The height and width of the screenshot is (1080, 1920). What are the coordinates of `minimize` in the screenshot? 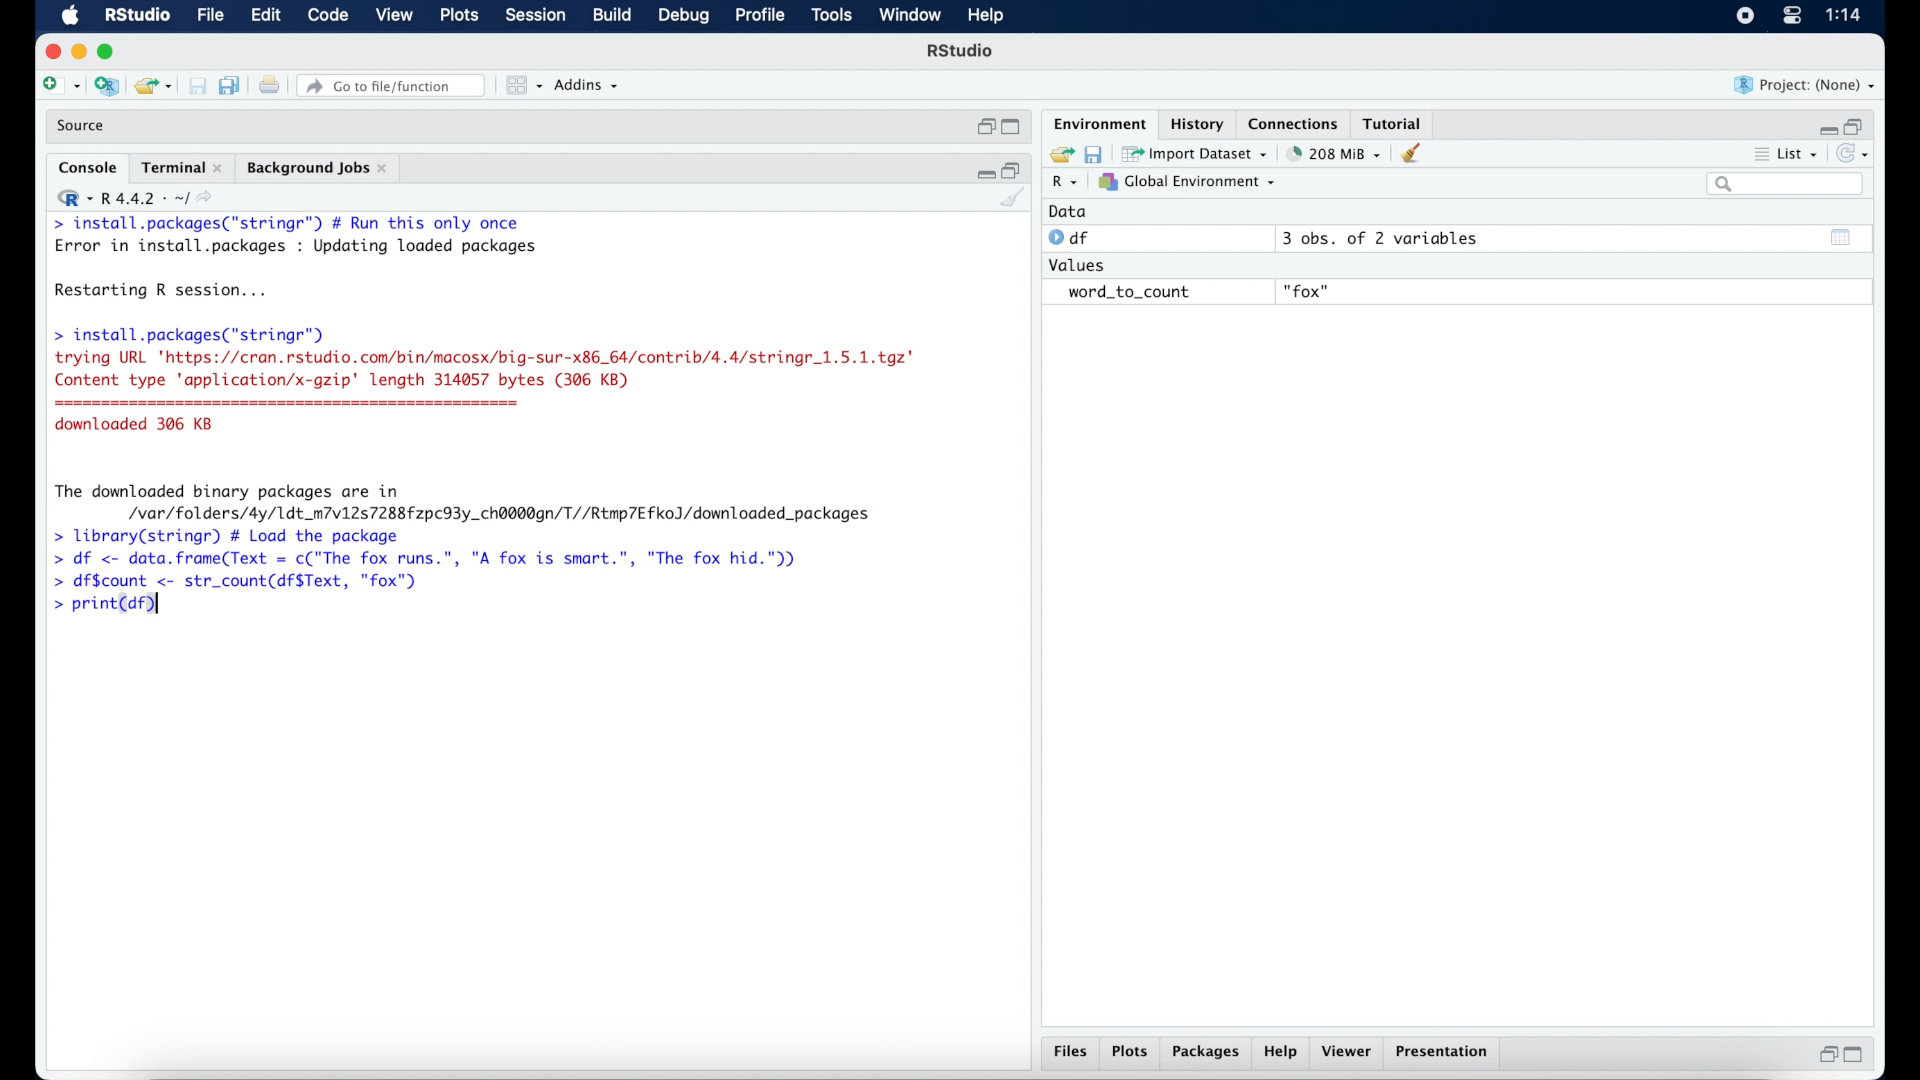 It's located at (1825, 129).